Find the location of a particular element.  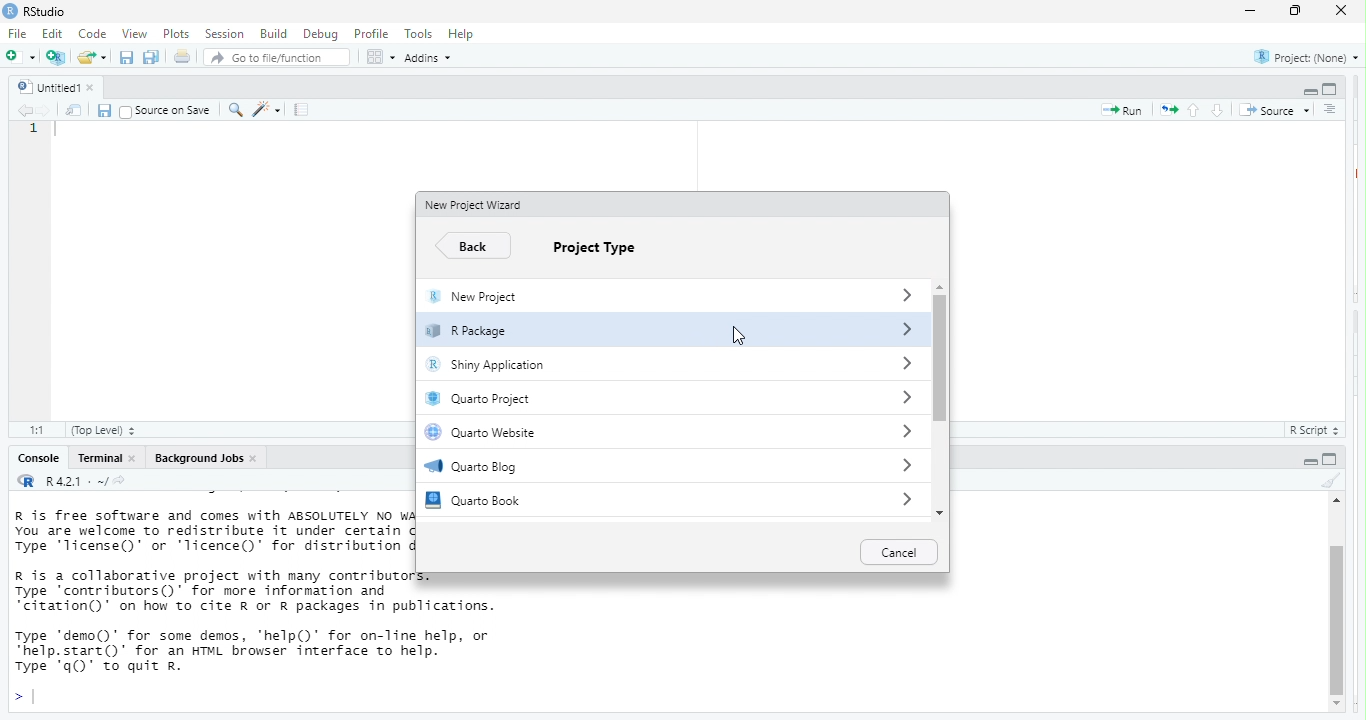

Cancel  is located at coordinates (901, 553).